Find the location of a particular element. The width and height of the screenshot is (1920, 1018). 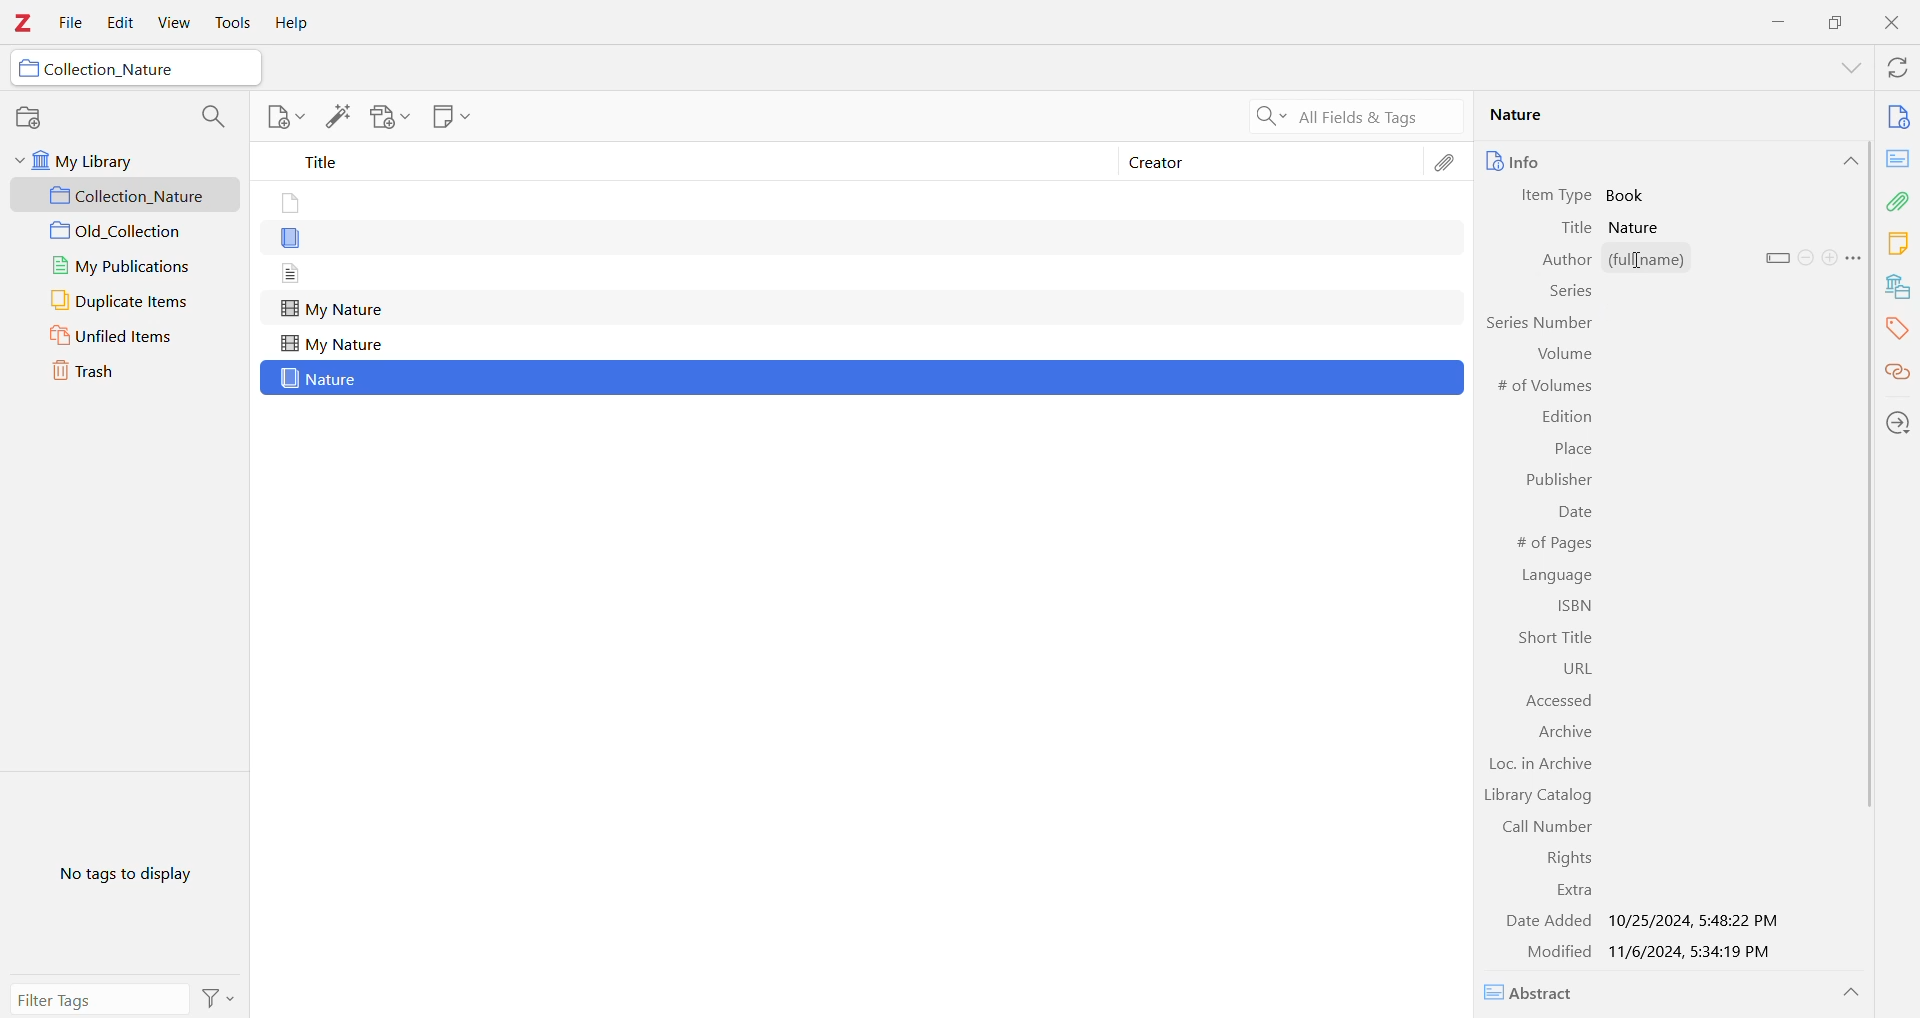

Attachments is located at coordinates (1448, 167).